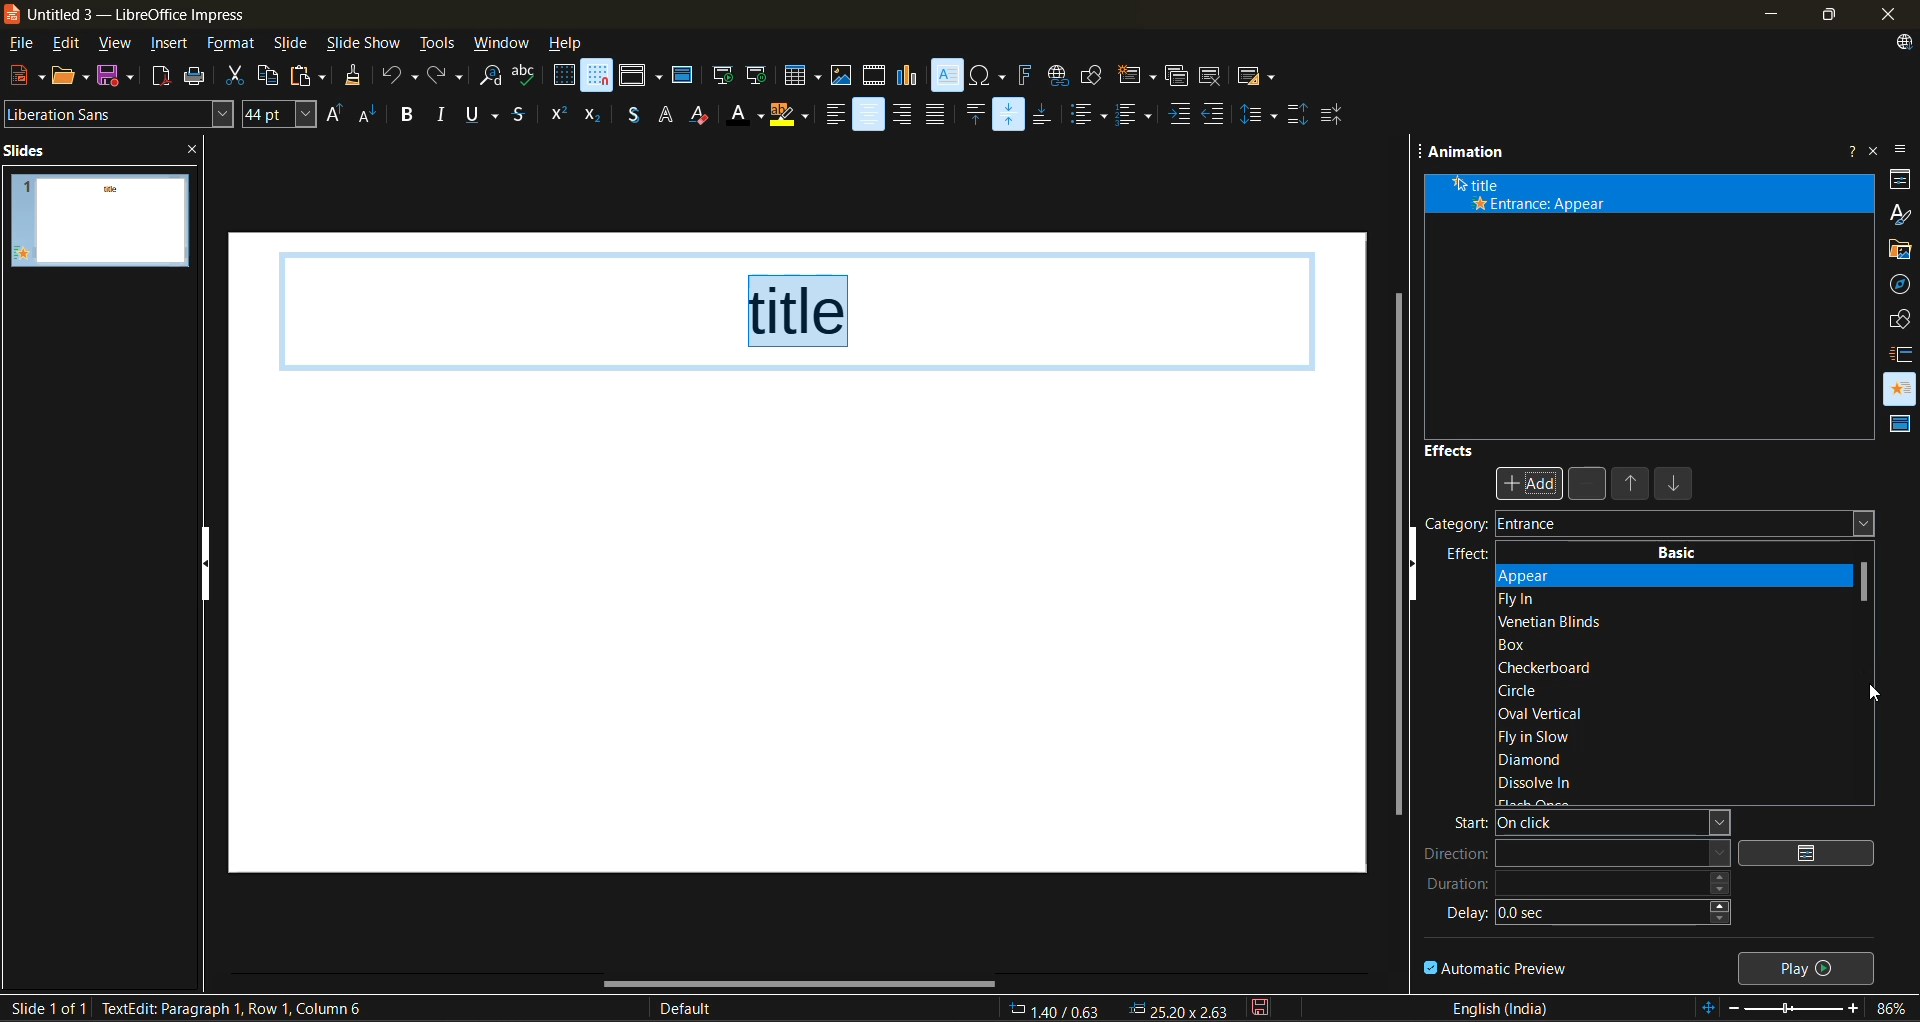 The height and width of the screenshot is (1022, 1920). What do you see at coordinates (370, 118) in the screenshot?
I see `decrease font size` at bounding box center [370, 118].